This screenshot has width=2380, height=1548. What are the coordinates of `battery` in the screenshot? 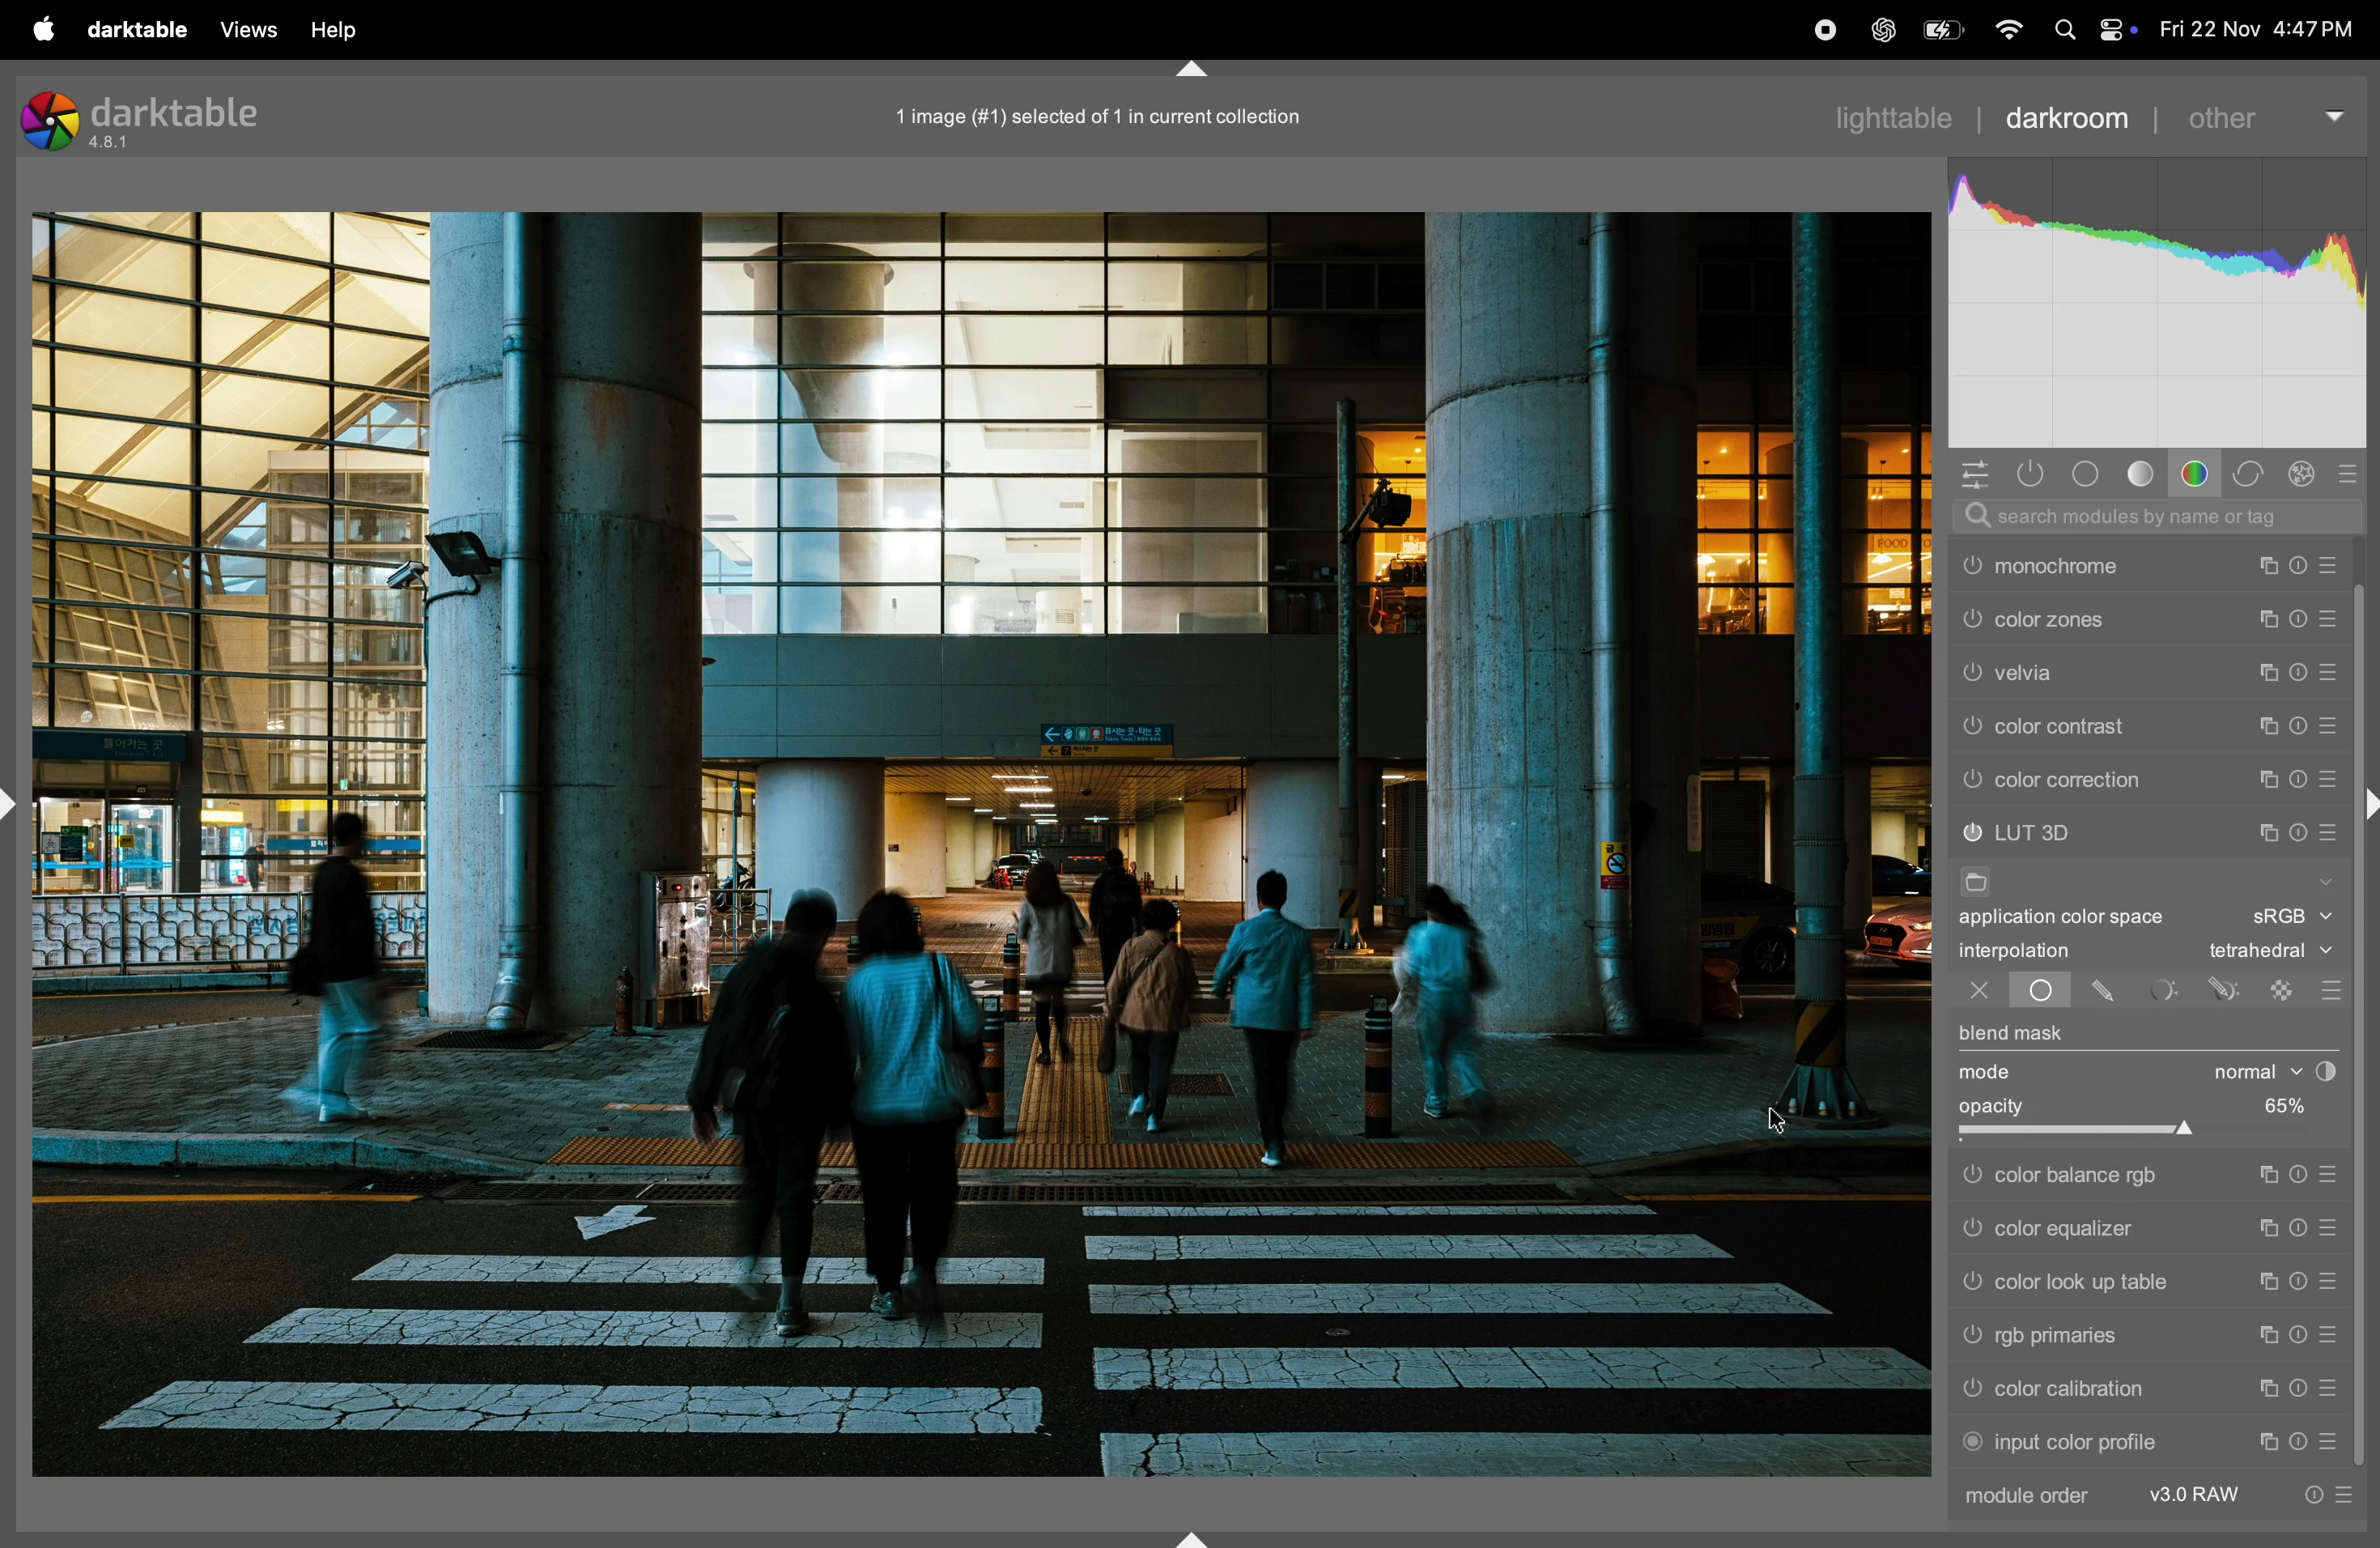 It's located at (1937, 33).